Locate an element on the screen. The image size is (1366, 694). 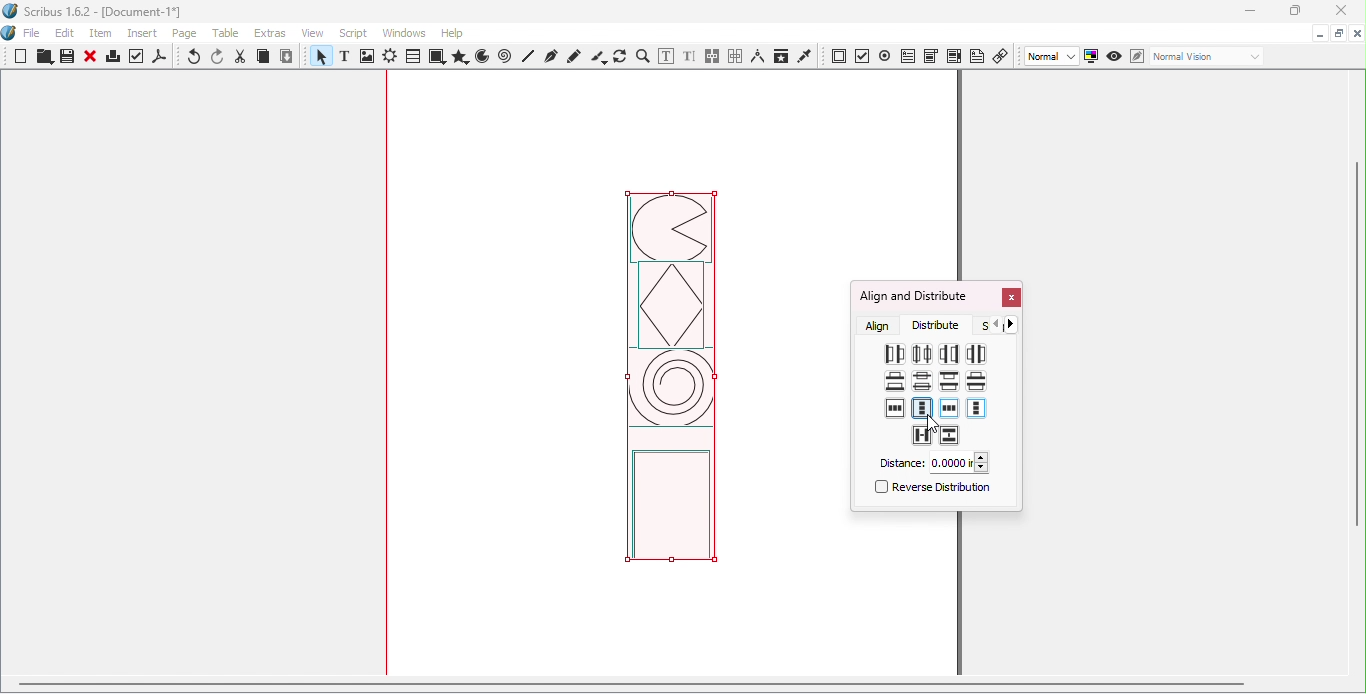
View is located at coordinates (317, 32).